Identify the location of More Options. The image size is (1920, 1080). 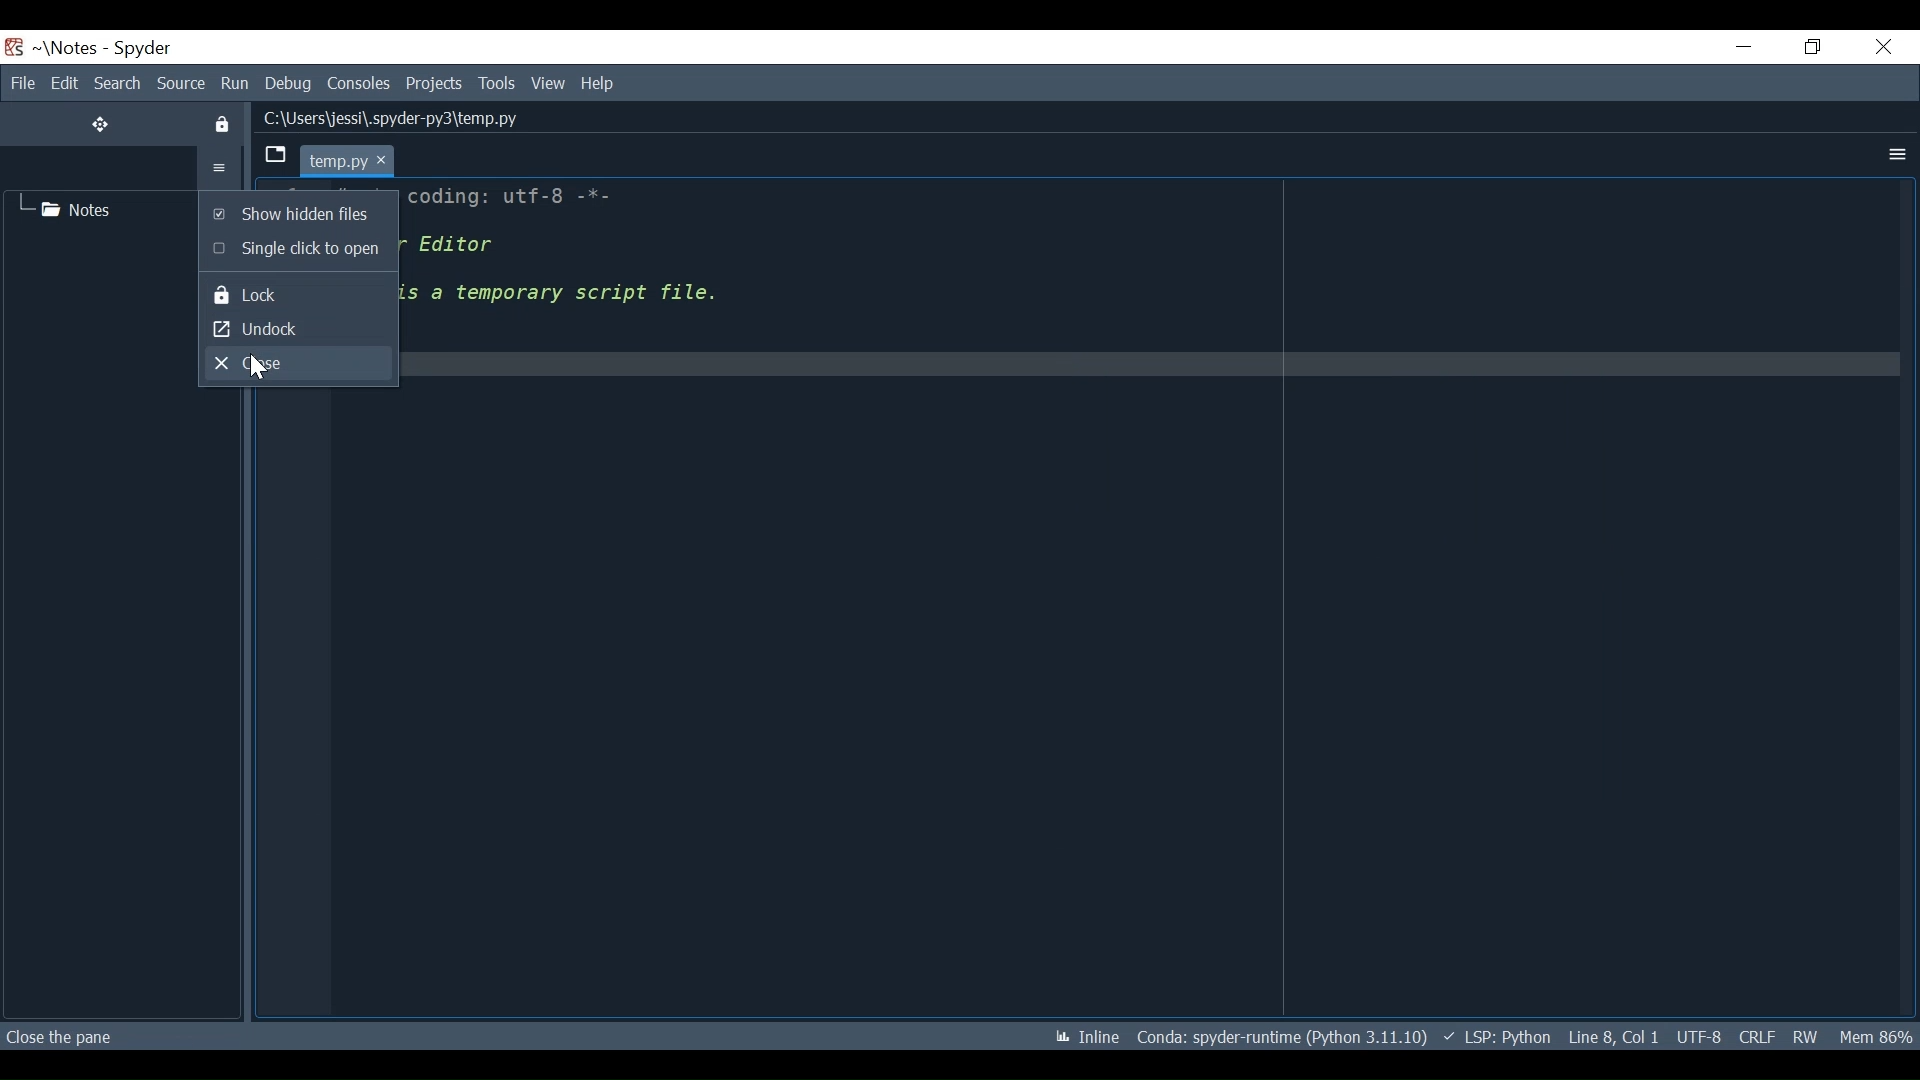
(1895, 155).